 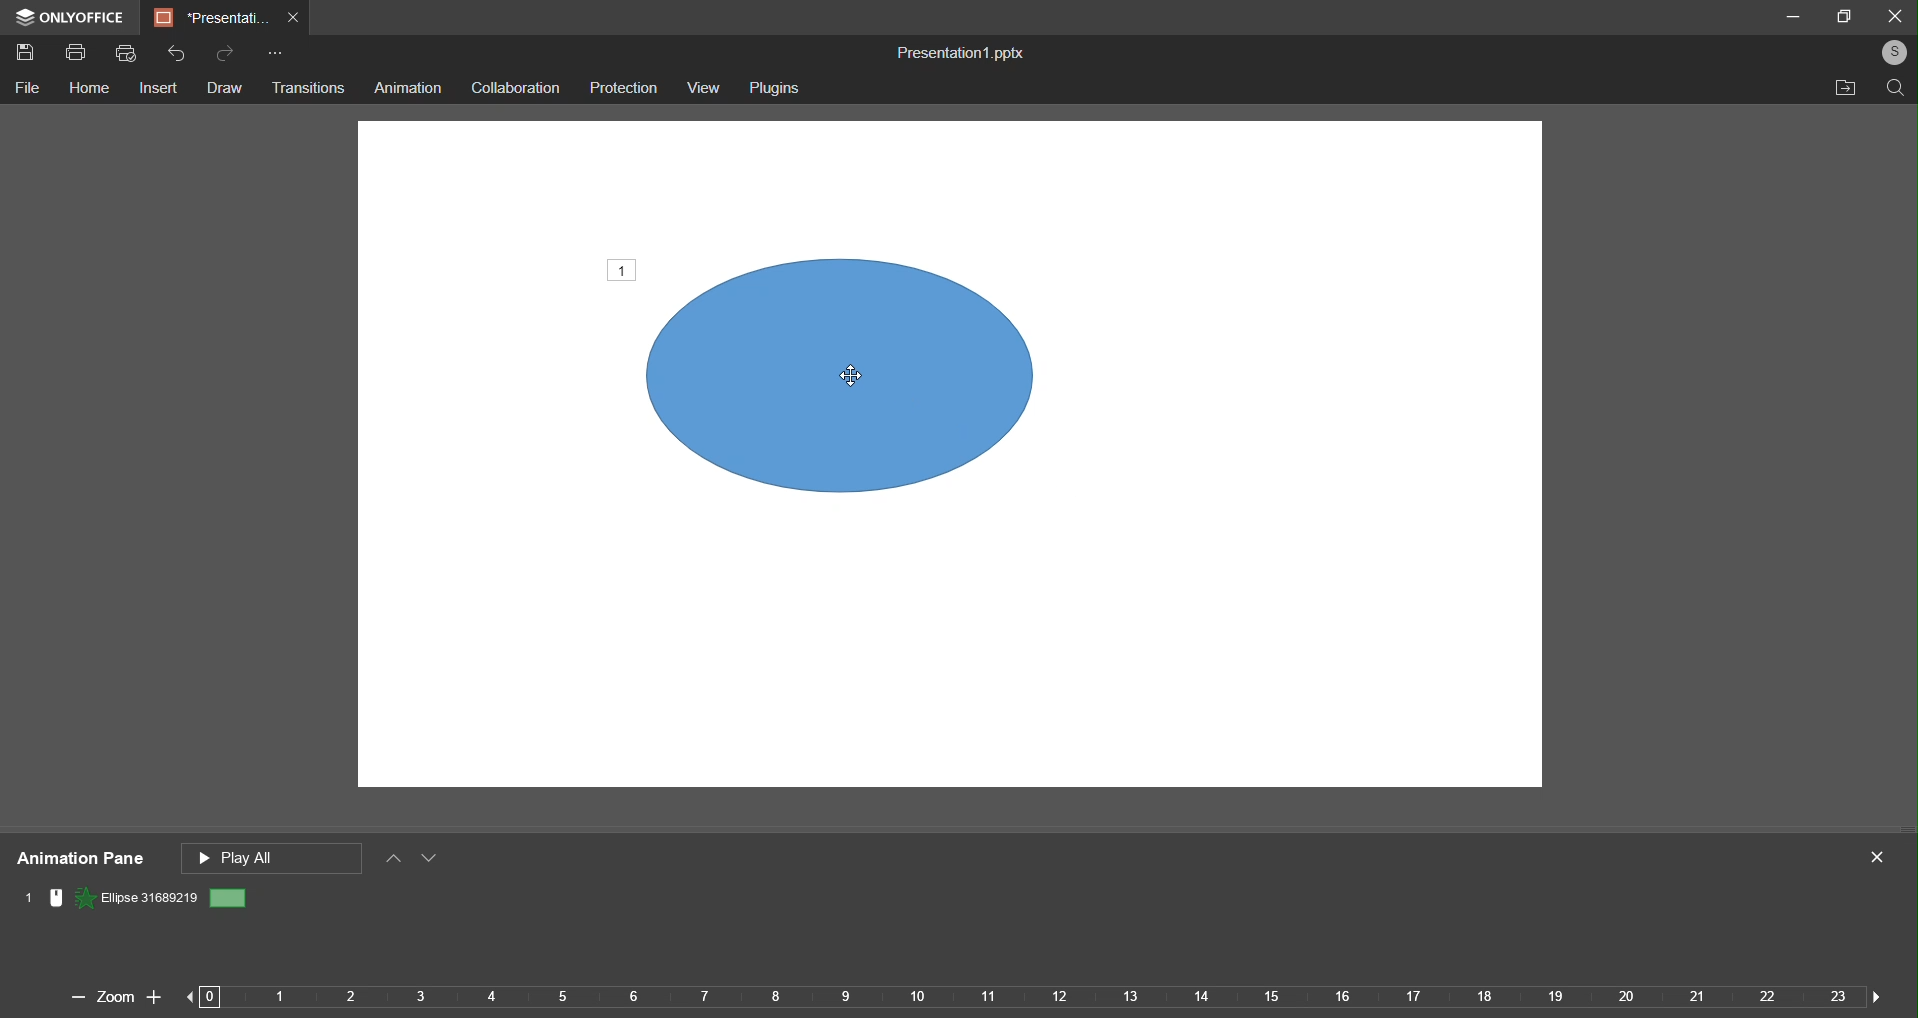 I want to click on number of animation, so click(x=622, y=268).